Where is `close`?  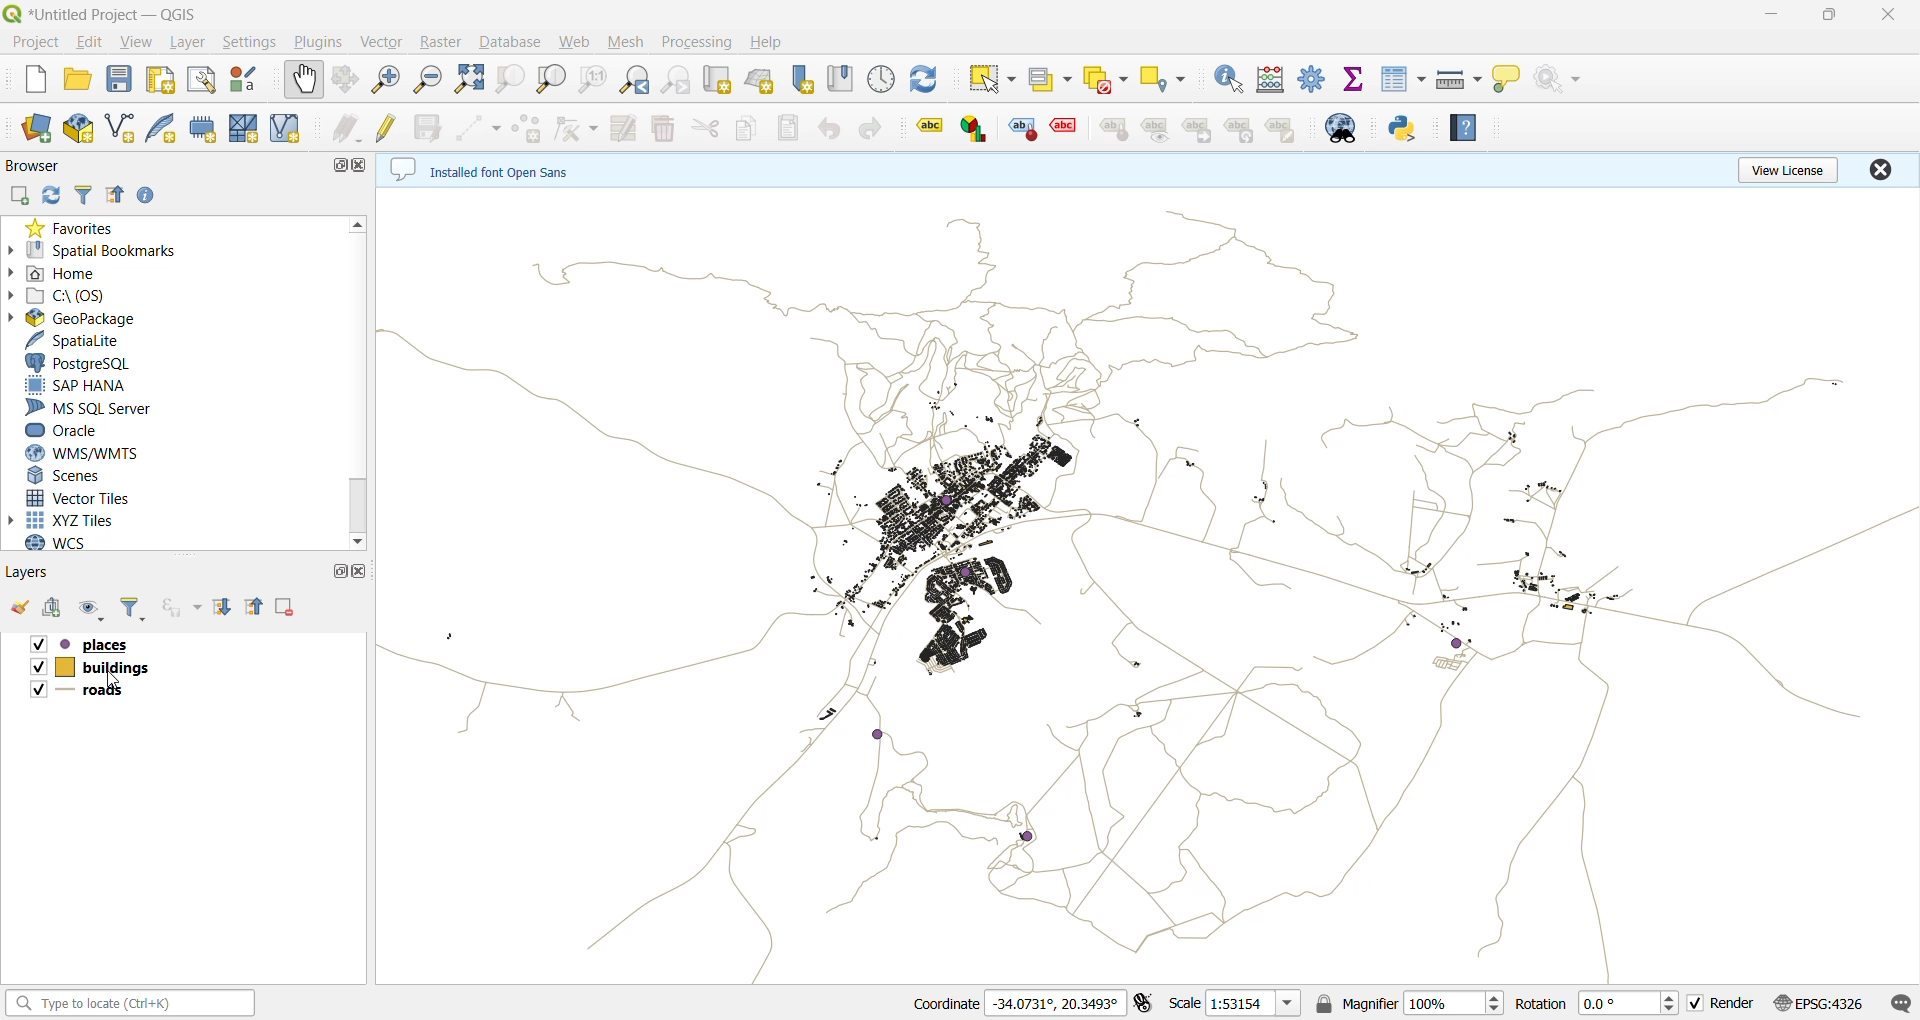
close is located at coordinates (363, 166).